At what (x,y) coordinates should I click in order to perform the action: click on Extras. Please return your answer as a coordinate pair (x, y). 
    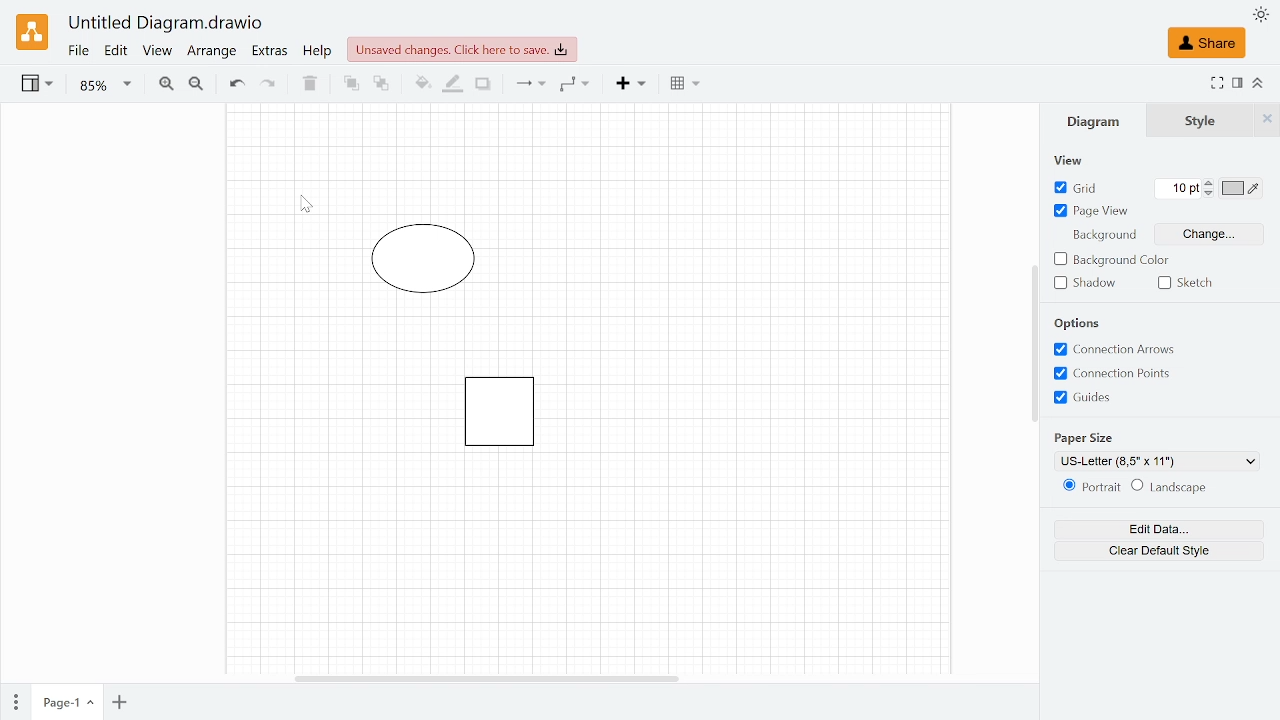
    Looking at the image, I should click on (270, 53).